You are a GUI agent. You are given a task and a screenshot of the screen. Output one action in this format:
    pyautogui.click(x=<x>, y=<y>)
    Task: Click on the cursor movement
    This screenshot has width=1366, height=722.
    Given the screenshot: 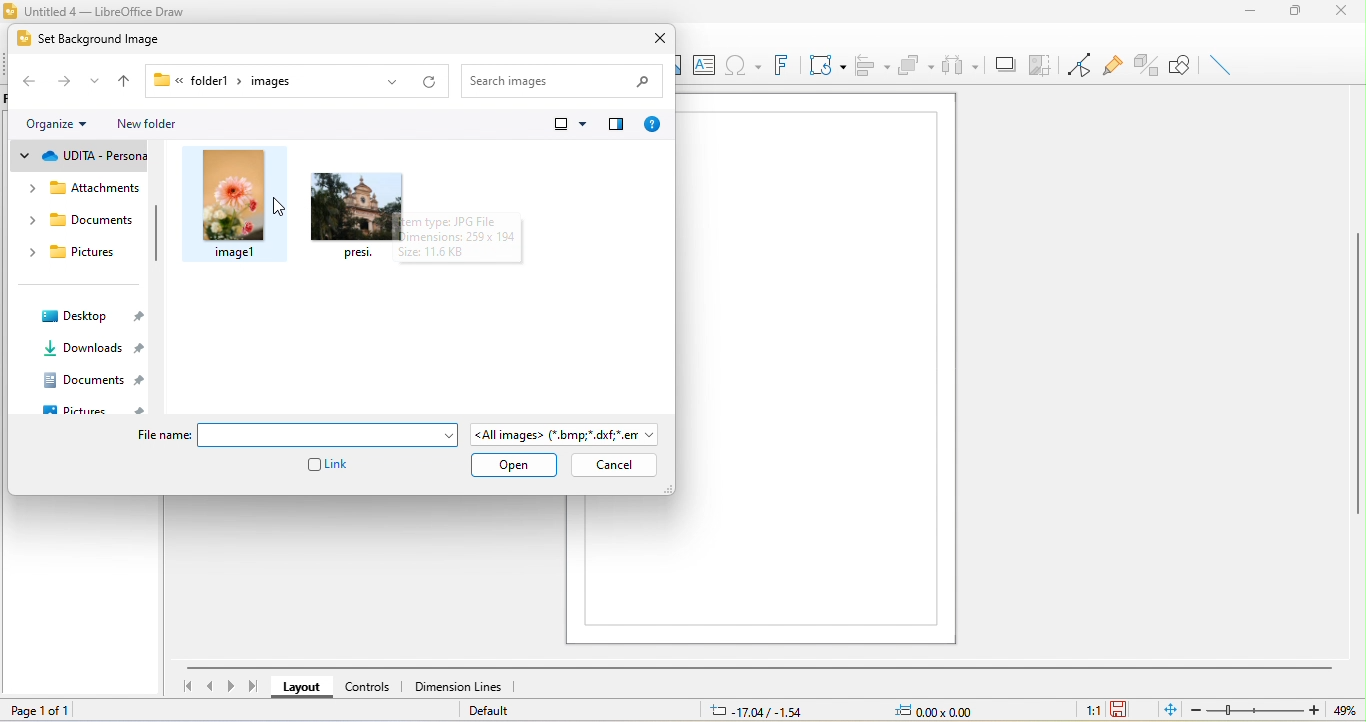 What is the action you would take?
    pyautogui.click(x=279, y=205)
    